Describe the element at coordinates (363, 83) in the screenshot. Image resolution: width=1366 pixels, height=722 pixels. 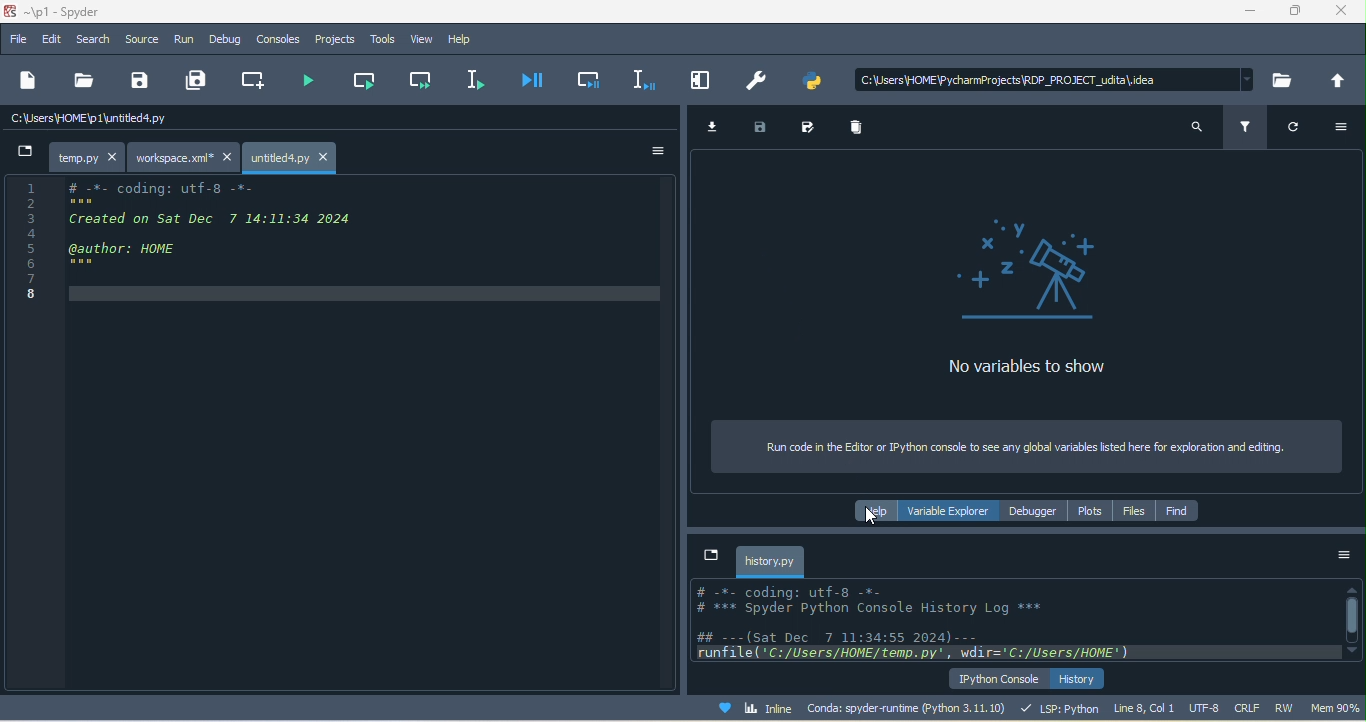
I see `run current cell` at that location.